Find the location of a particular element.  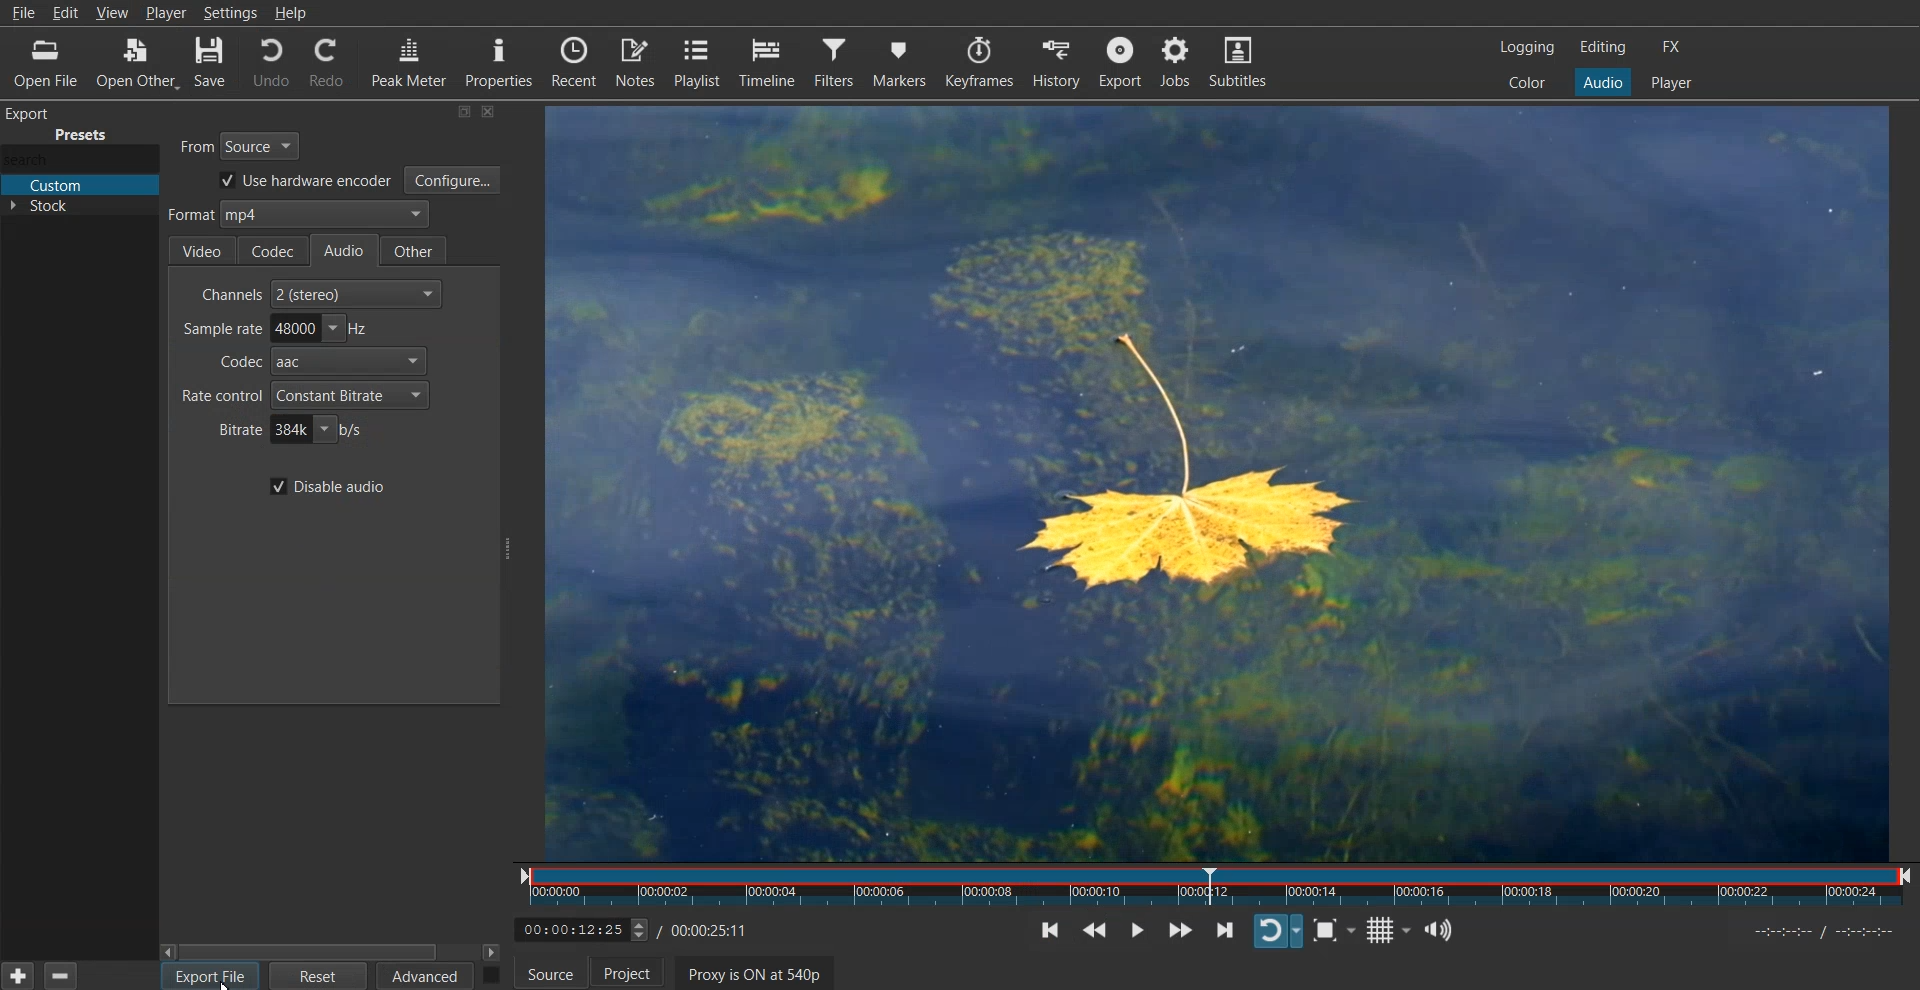

Audio is located at coordinates (349, 251).